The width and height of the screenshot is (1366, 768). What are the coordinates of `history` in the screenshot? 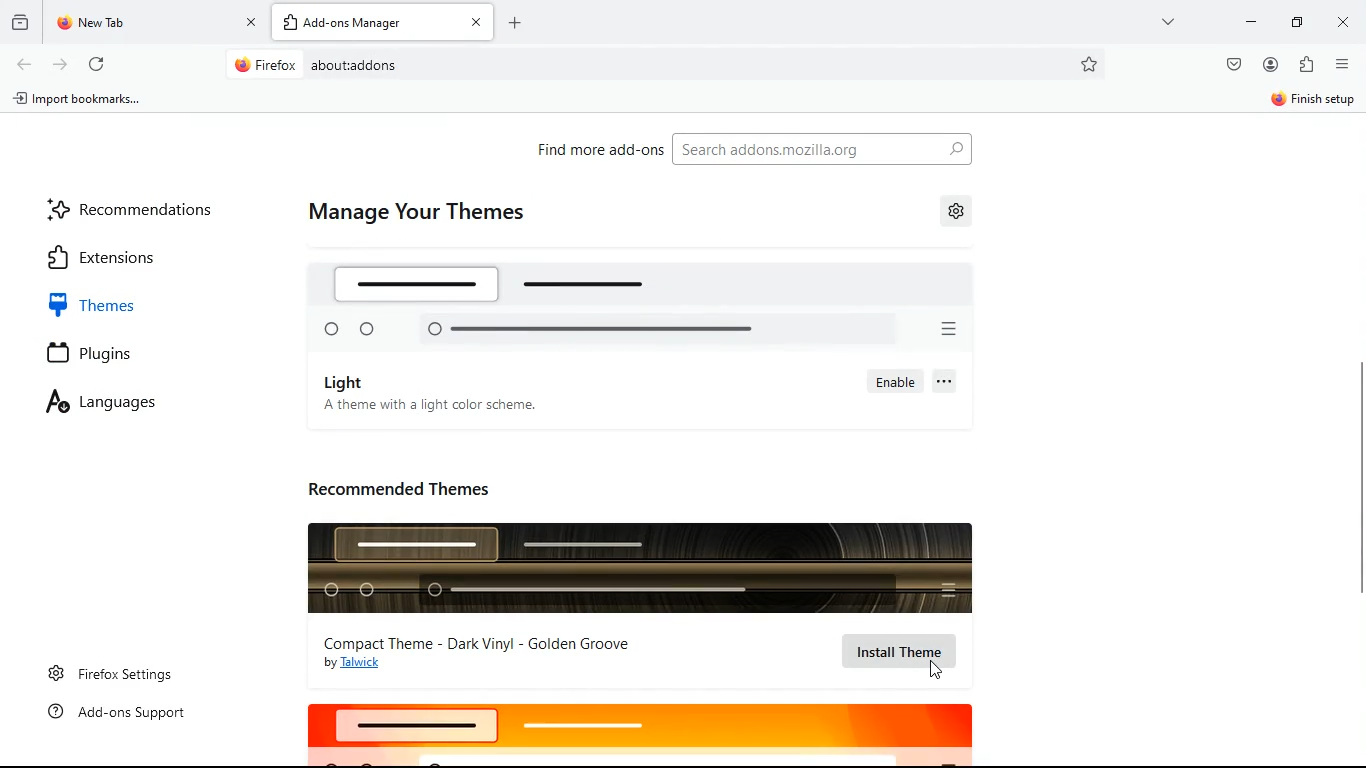 It's located at (20, 22).